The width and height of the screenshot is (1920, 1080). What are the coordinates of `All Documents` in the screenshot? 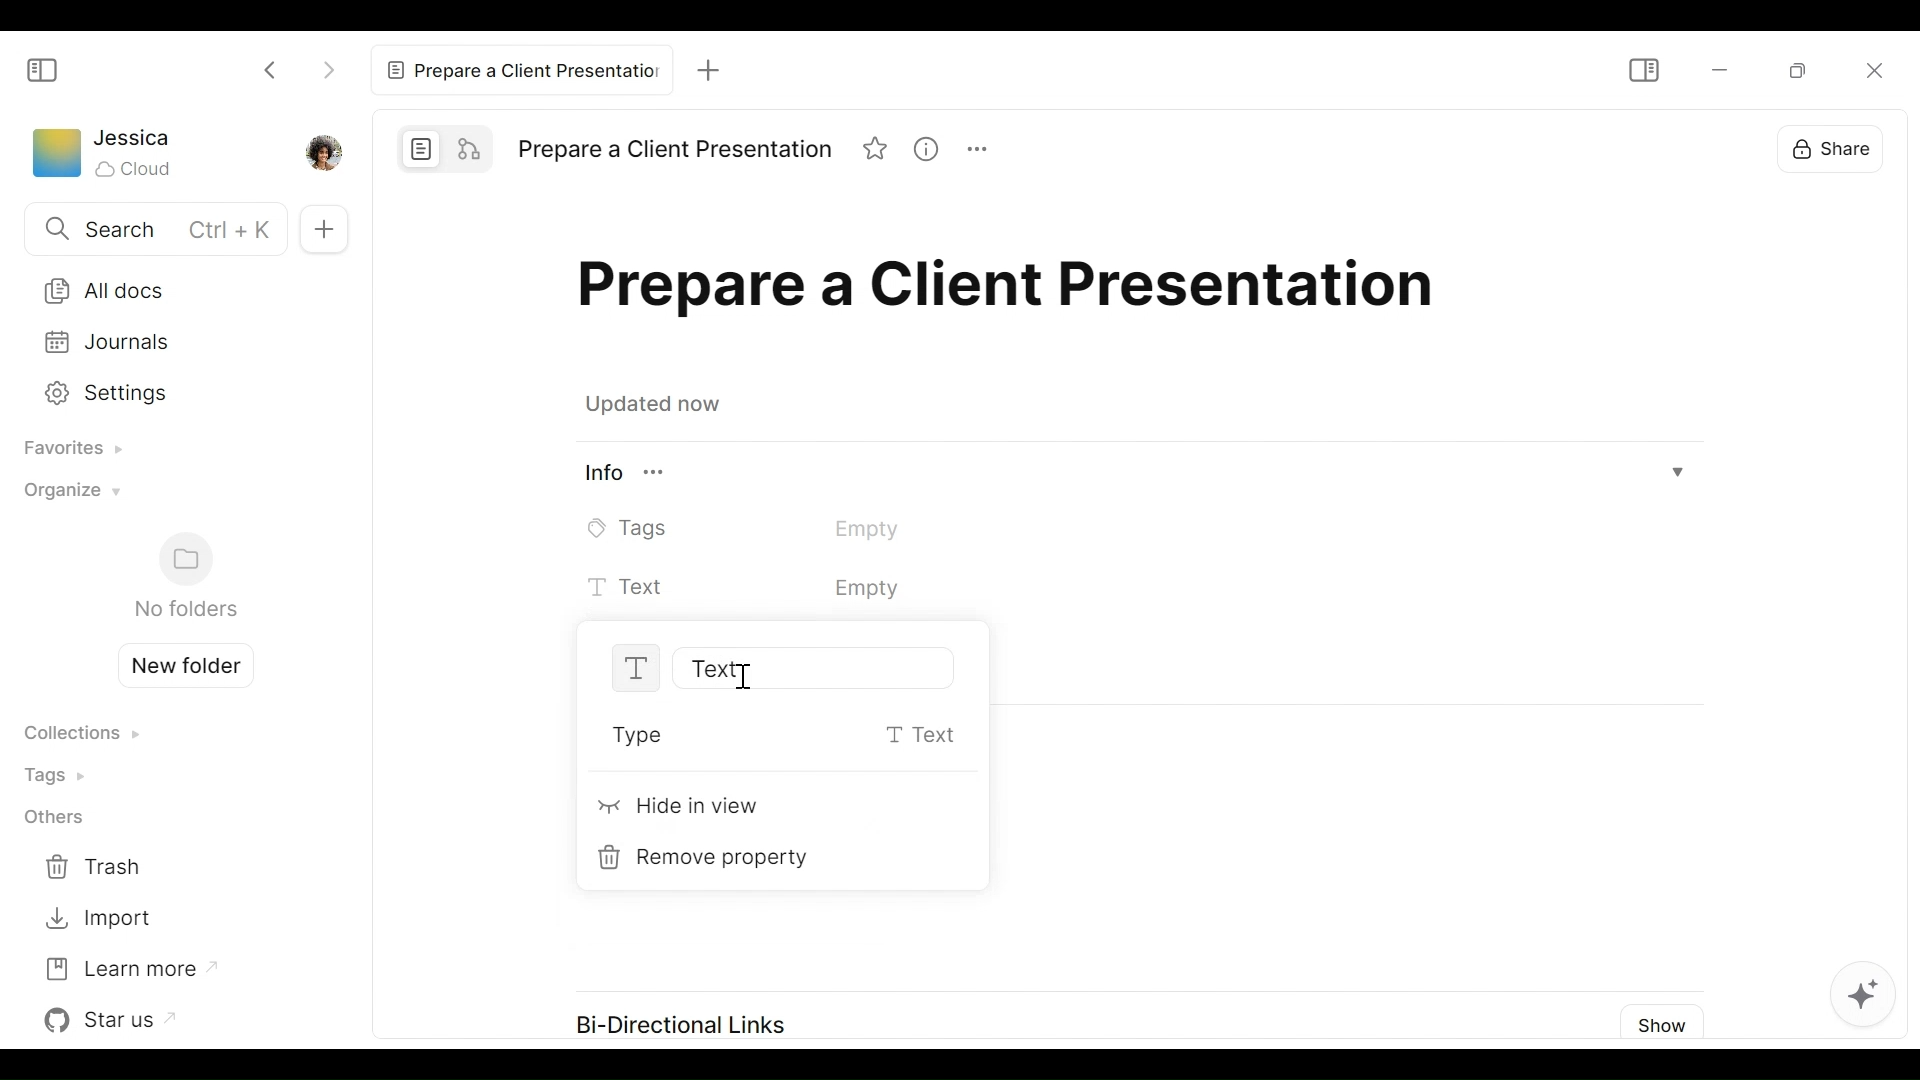 It's located at (171, 289).